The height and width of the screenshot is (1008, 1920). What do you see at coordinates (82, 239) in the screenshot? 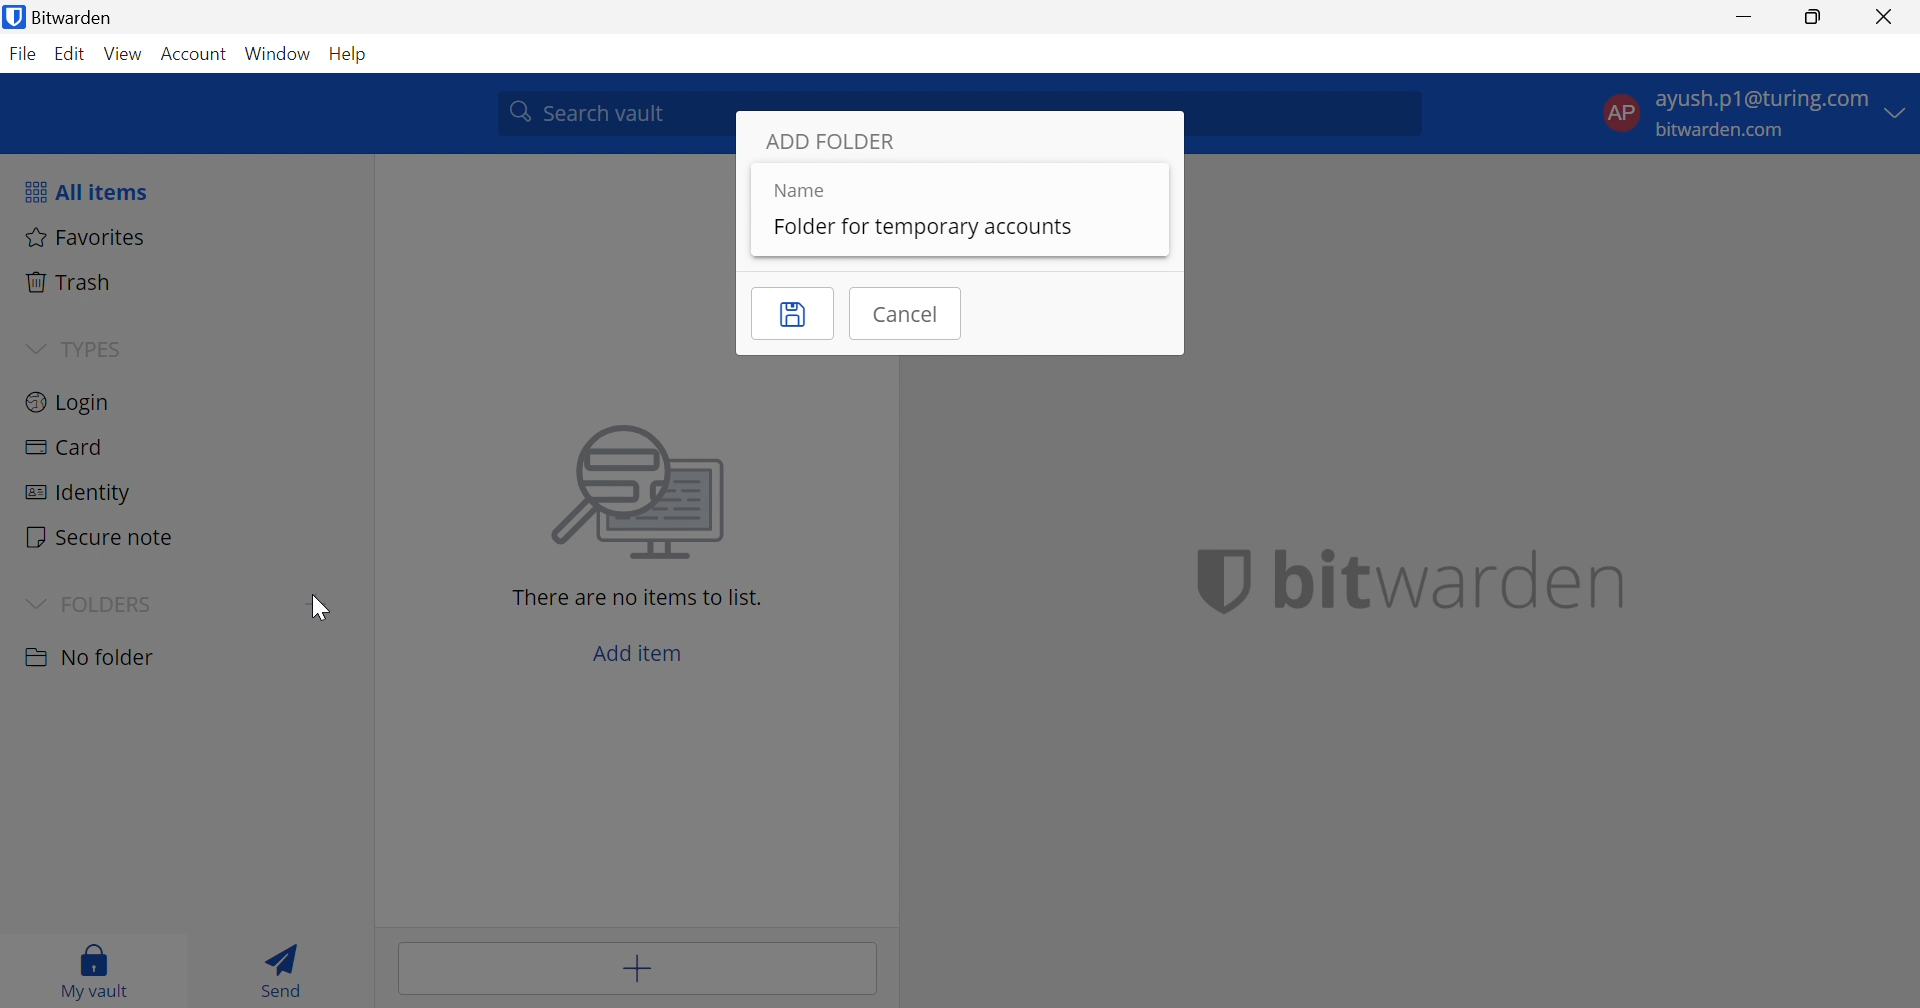
I see `Fovorites` at bounding box center [82, 239].